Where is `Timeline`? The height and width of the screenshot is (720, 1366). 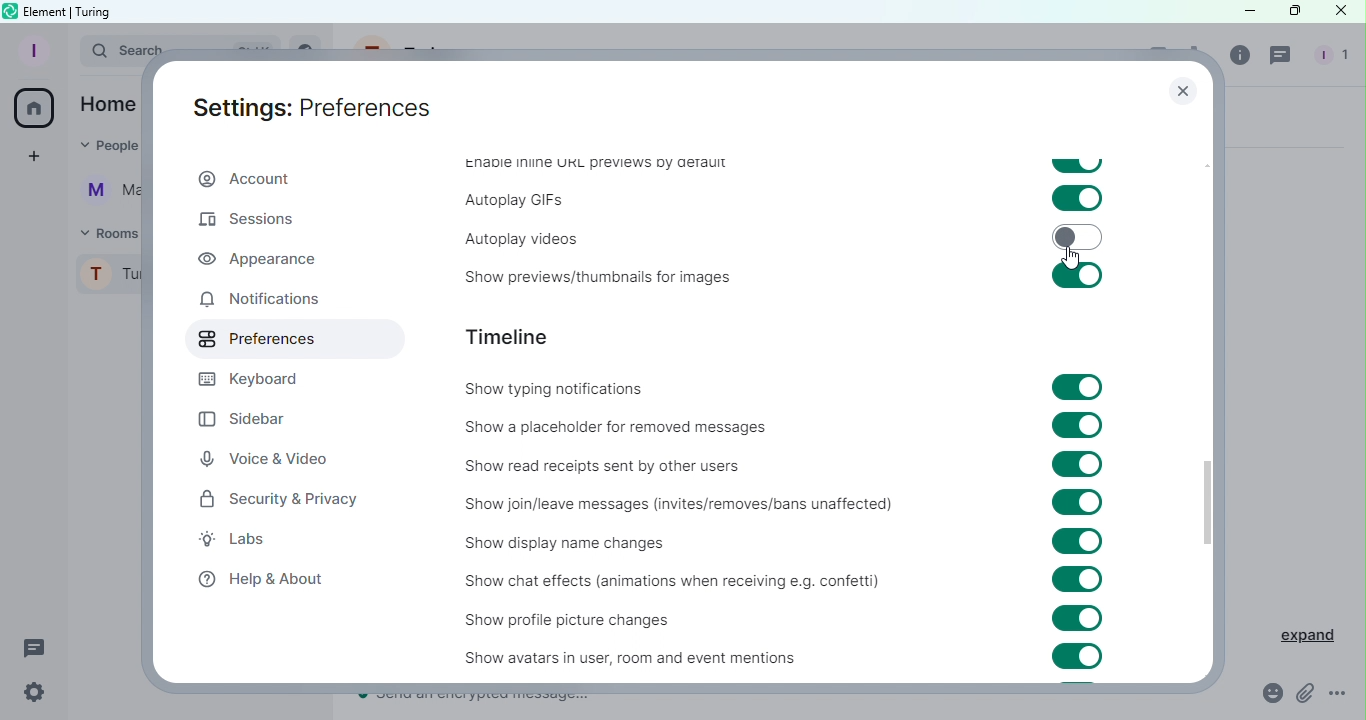 Timeline is located at coordinates (514, 336).